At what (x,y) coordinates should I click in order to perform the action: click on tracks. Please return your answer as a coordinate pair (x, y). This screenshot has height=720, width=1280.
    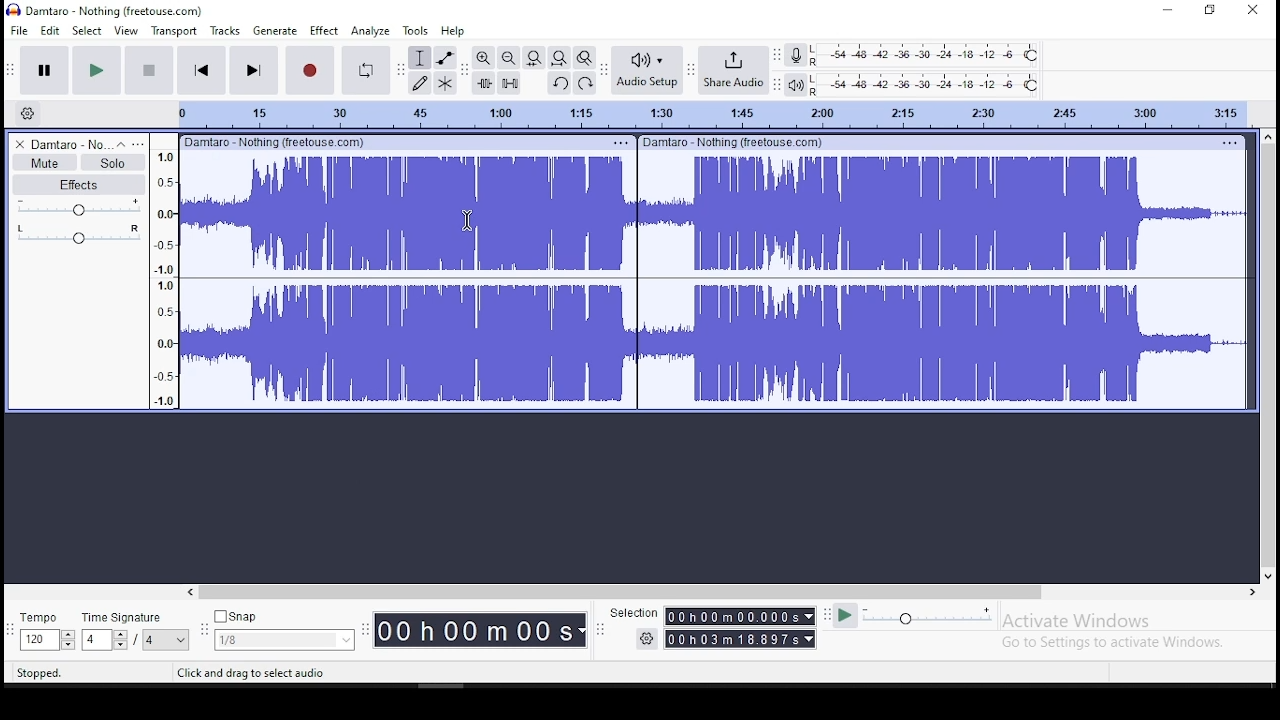
    Looking at the image, I should click on (225, 31).